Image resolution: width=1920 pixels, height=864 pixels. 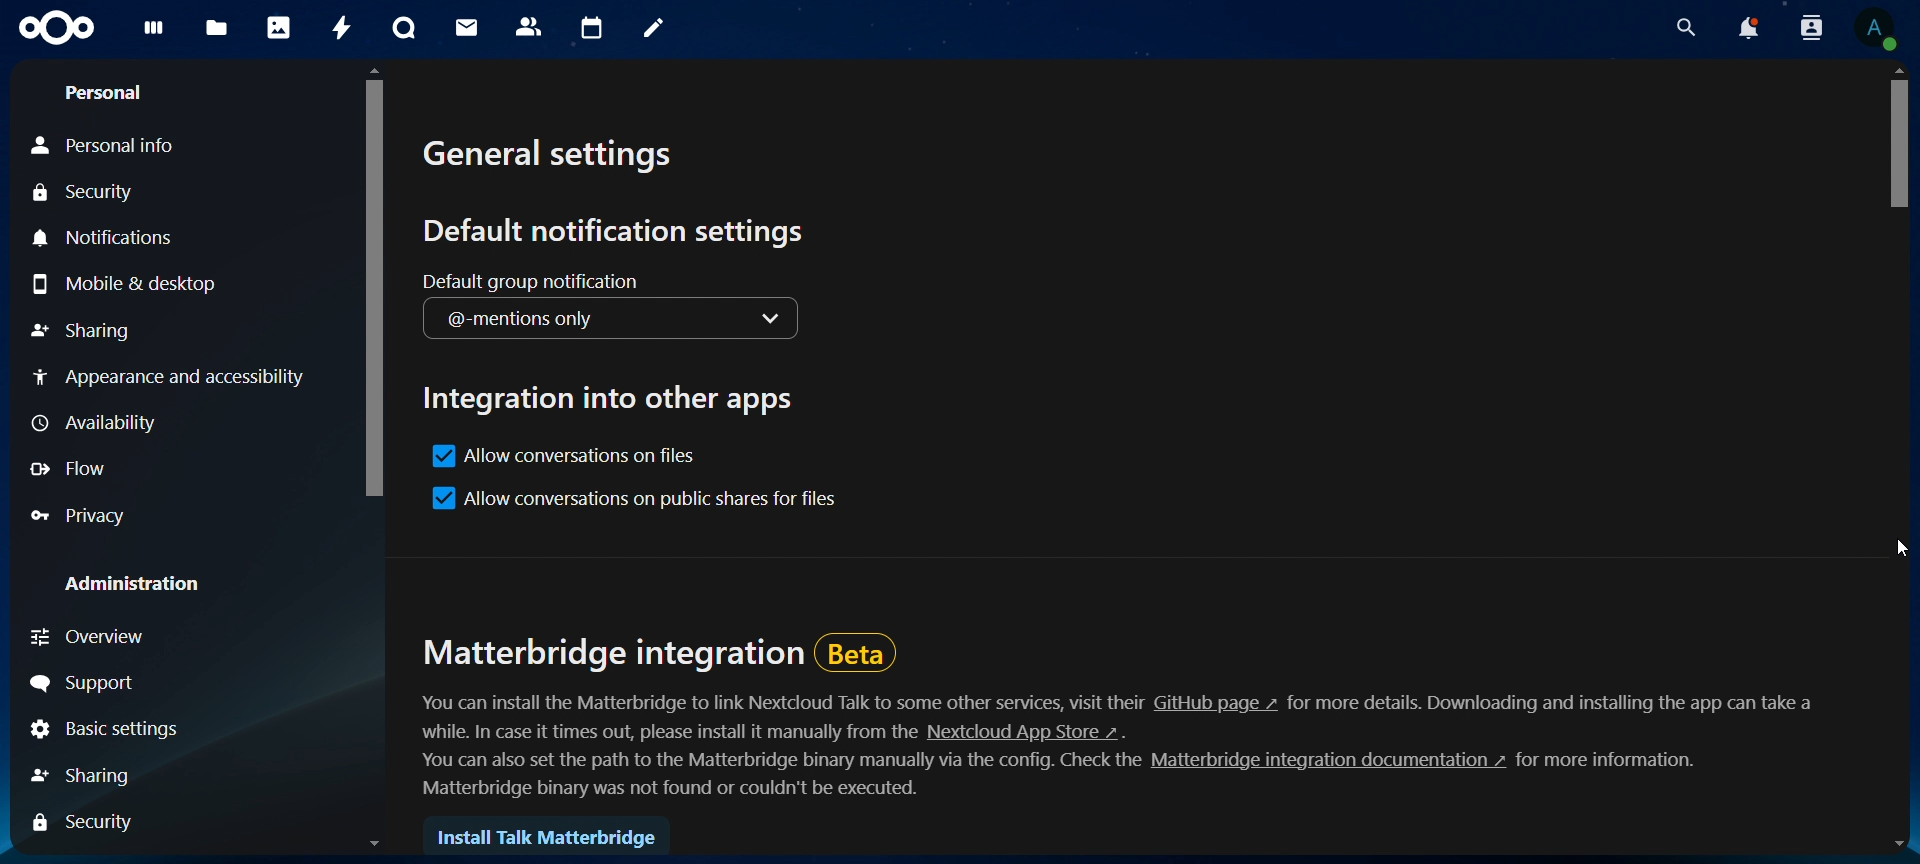 What do you see at coordinates (58, 29) in the screenshot?
I see `icon` at bounding box center [58, 29].